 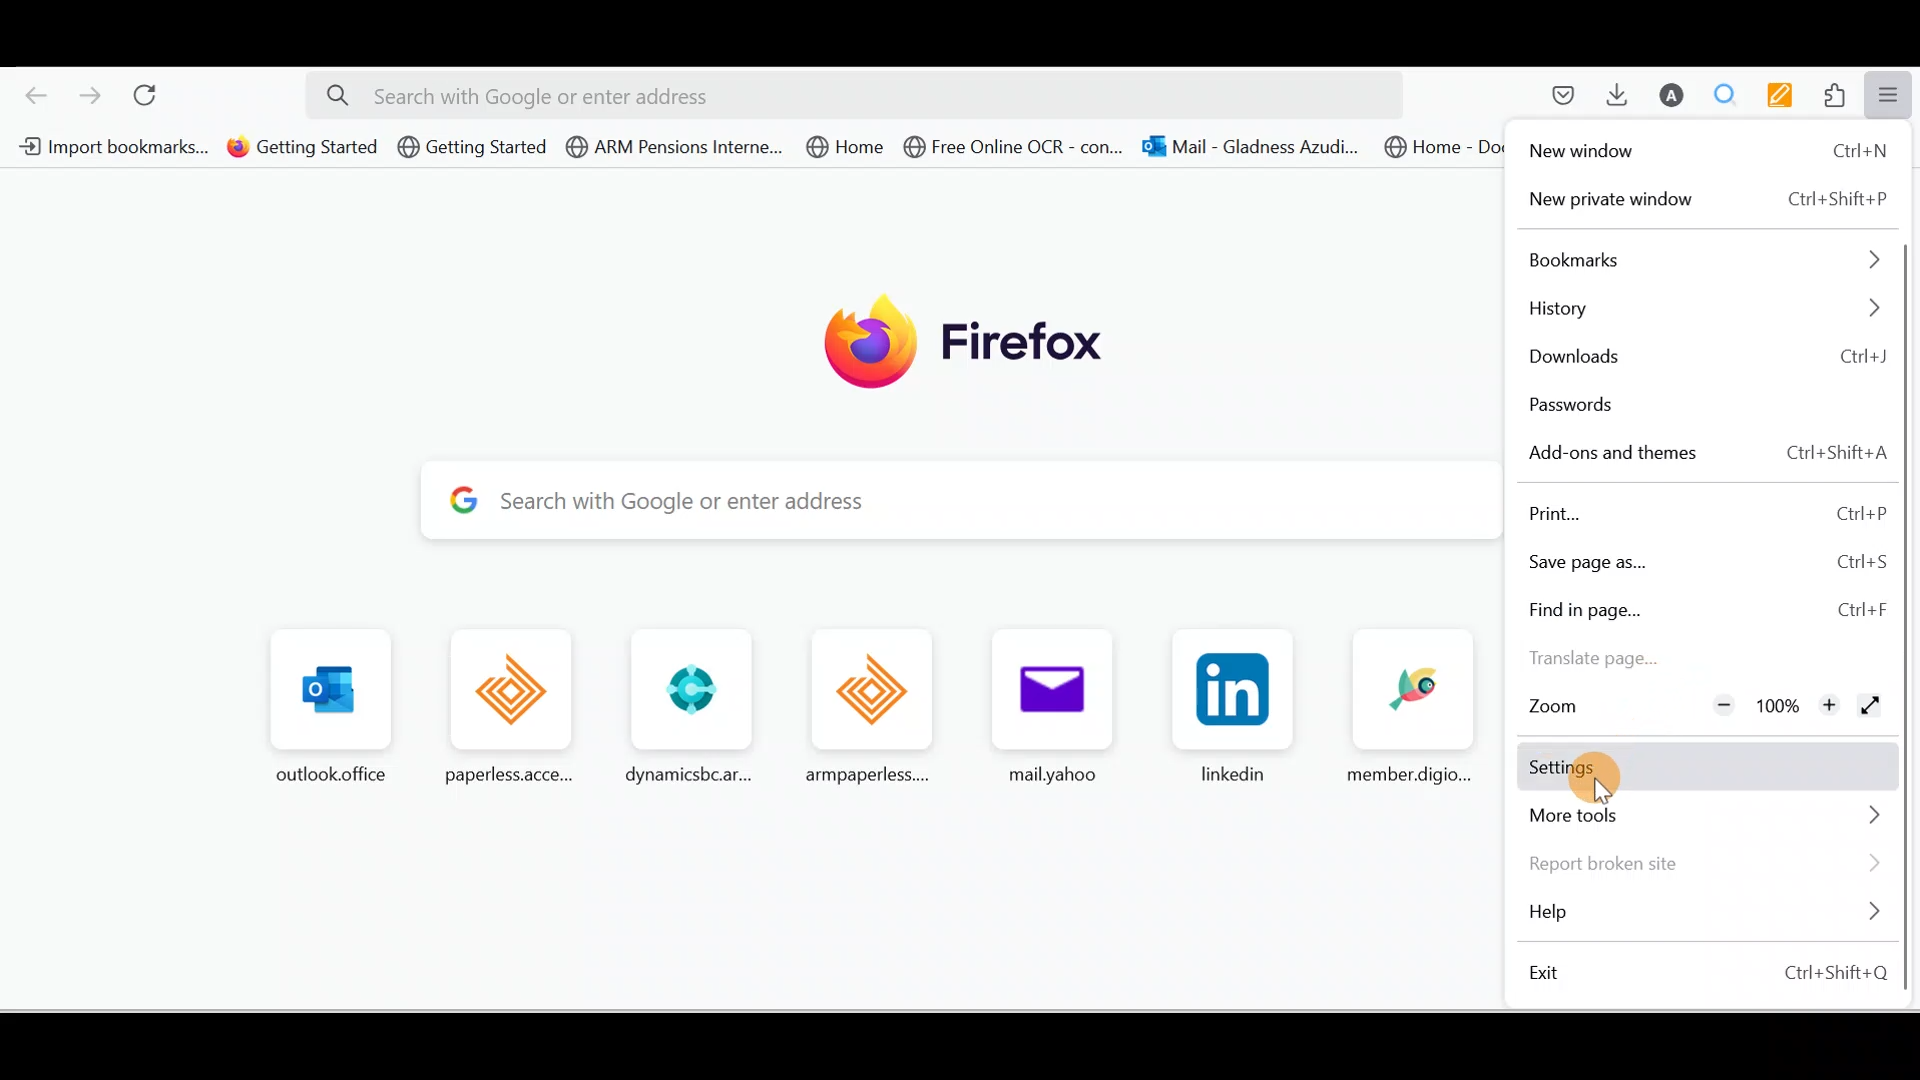 What do you see at coordinates (152, 91) in the screenshot?
I see `Reload current page` at bounding box center [152, 91].